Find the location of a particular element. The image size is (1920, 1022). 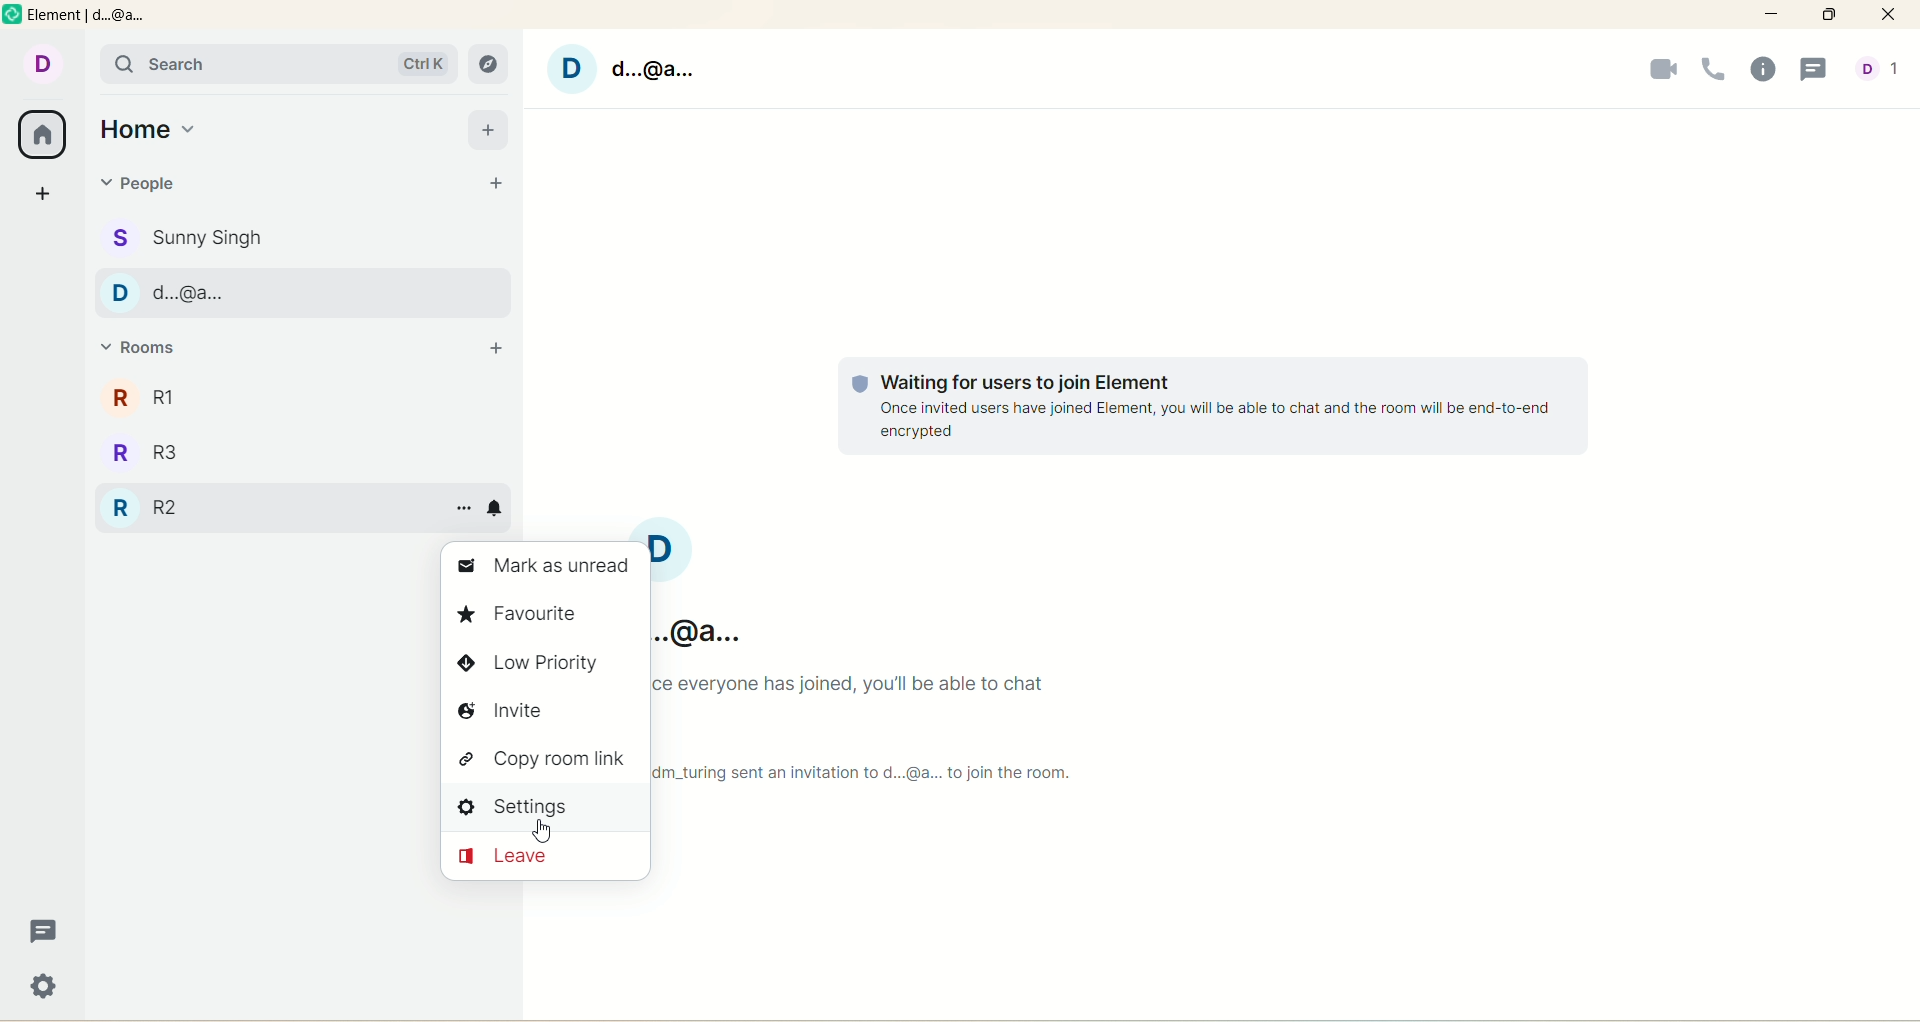

favorite is located at coordinates (536, 615).